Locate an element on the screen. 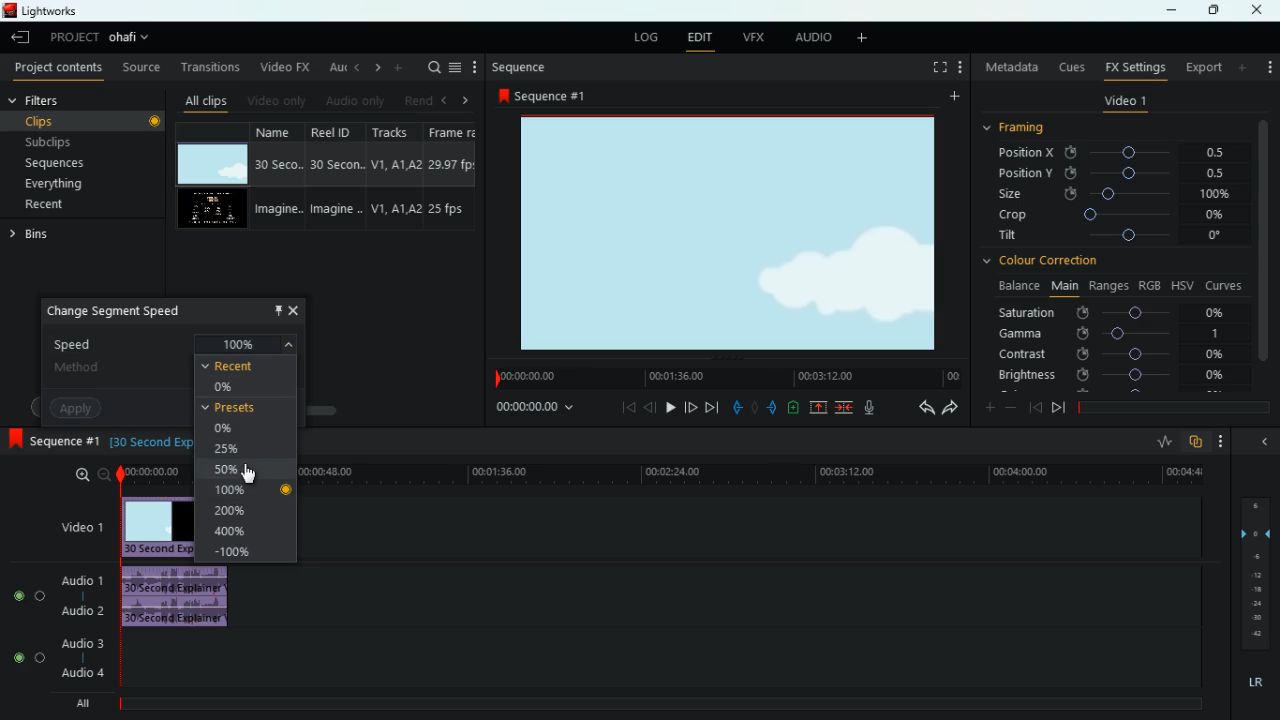 The width and height of the screenshot is (1280, 720). more is located at coordinates (475, 66).